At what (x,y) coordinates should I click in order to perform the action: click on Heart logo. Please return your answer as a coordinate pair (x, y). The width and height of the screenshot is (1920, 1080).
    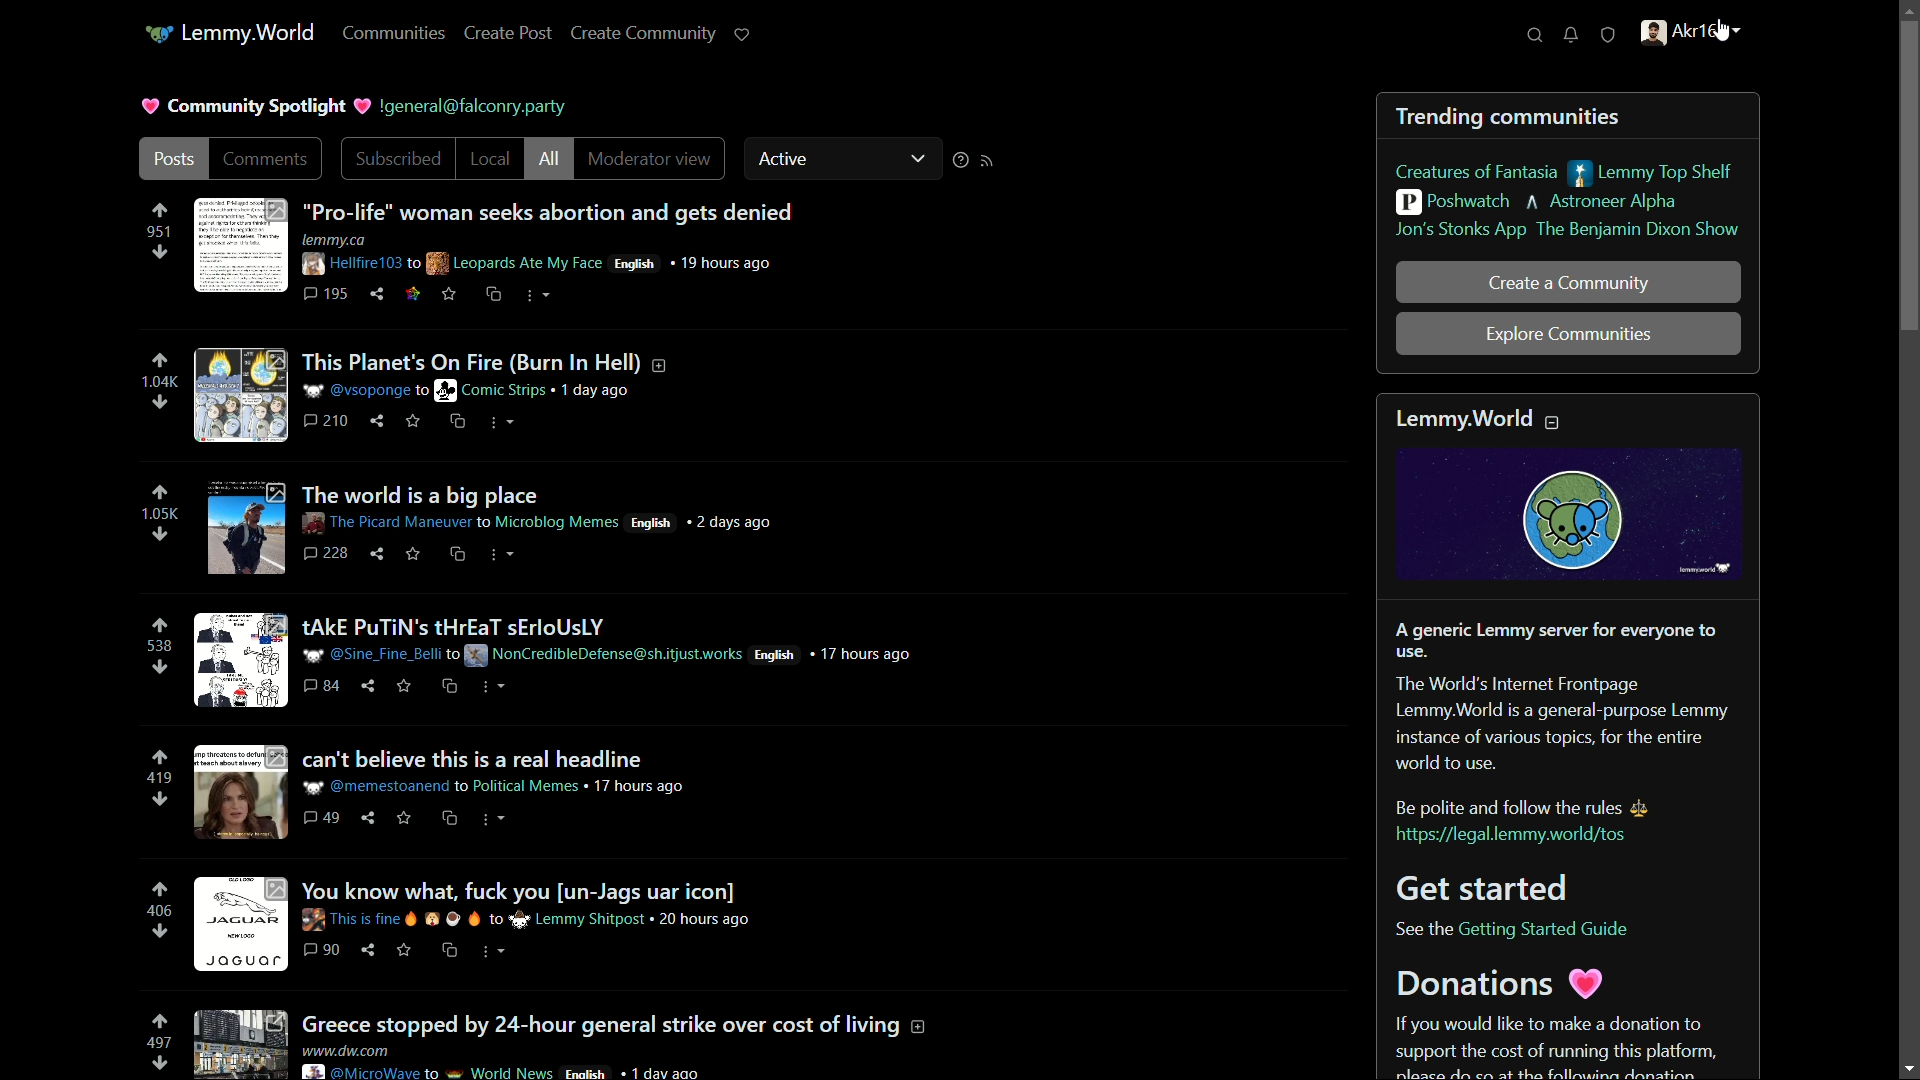
    Looking at the image, I should click on (361, 106).